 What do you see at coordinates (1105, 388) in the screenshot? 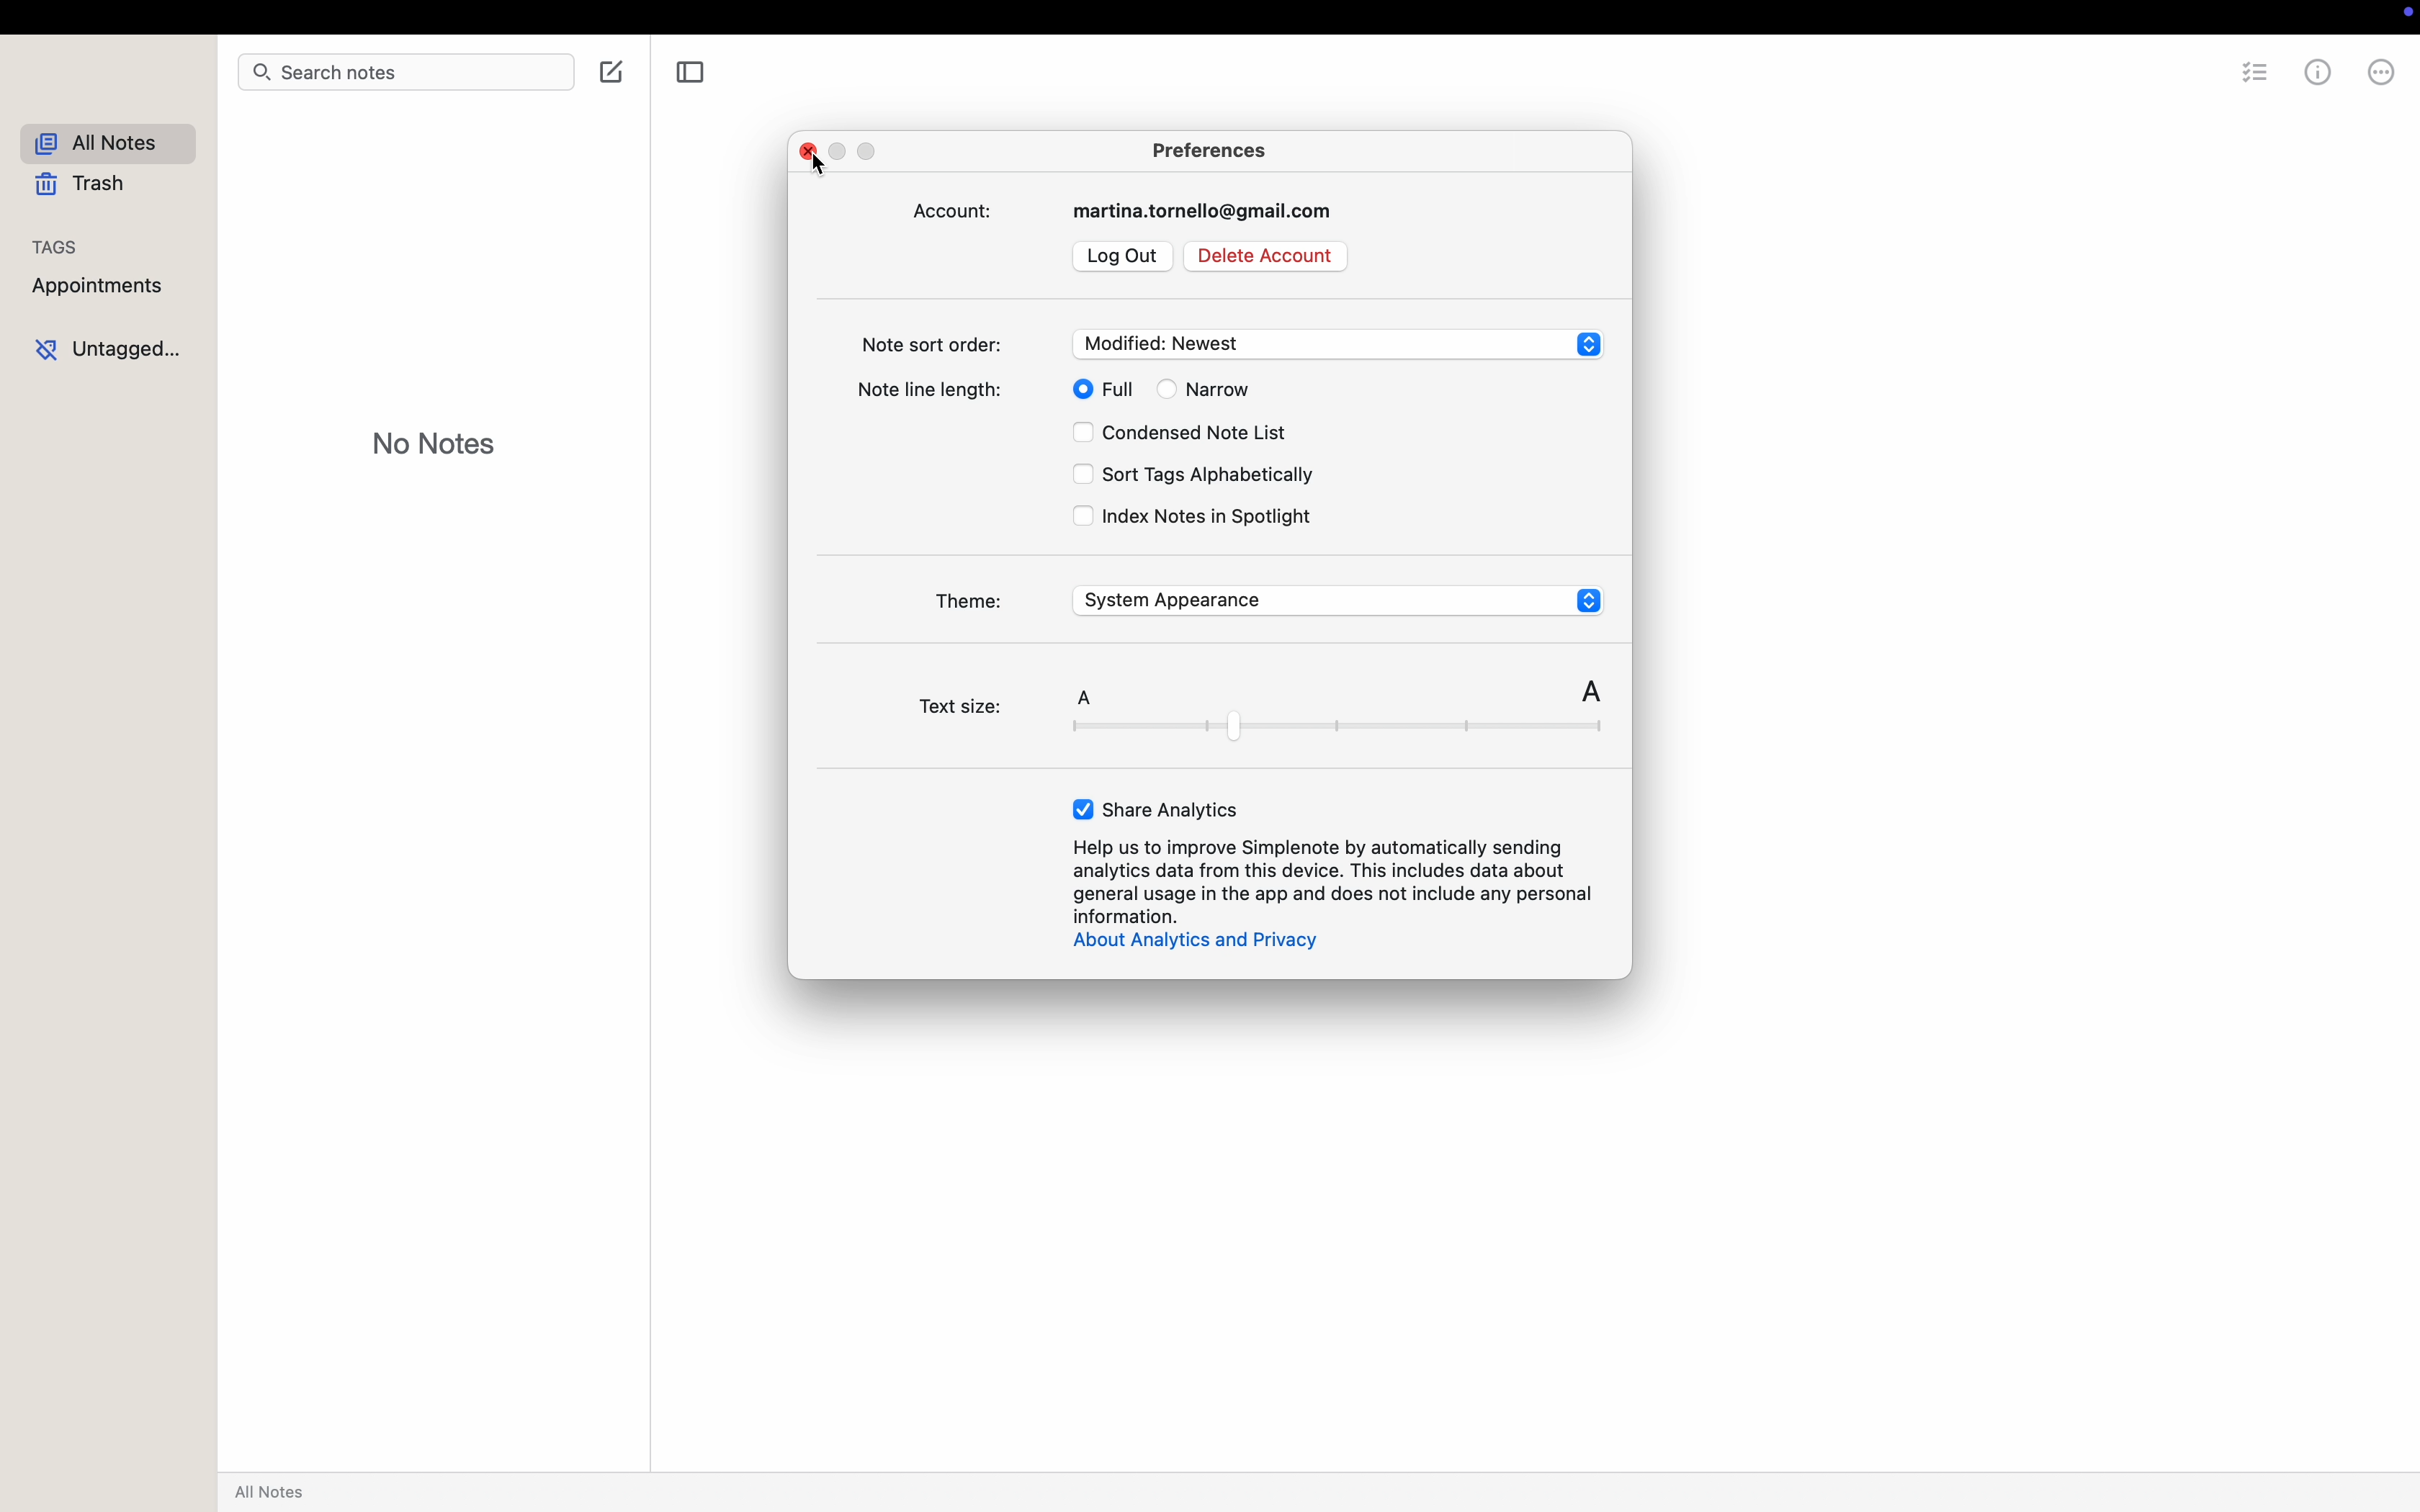
I see `full` at bounding box center [1105, 388].